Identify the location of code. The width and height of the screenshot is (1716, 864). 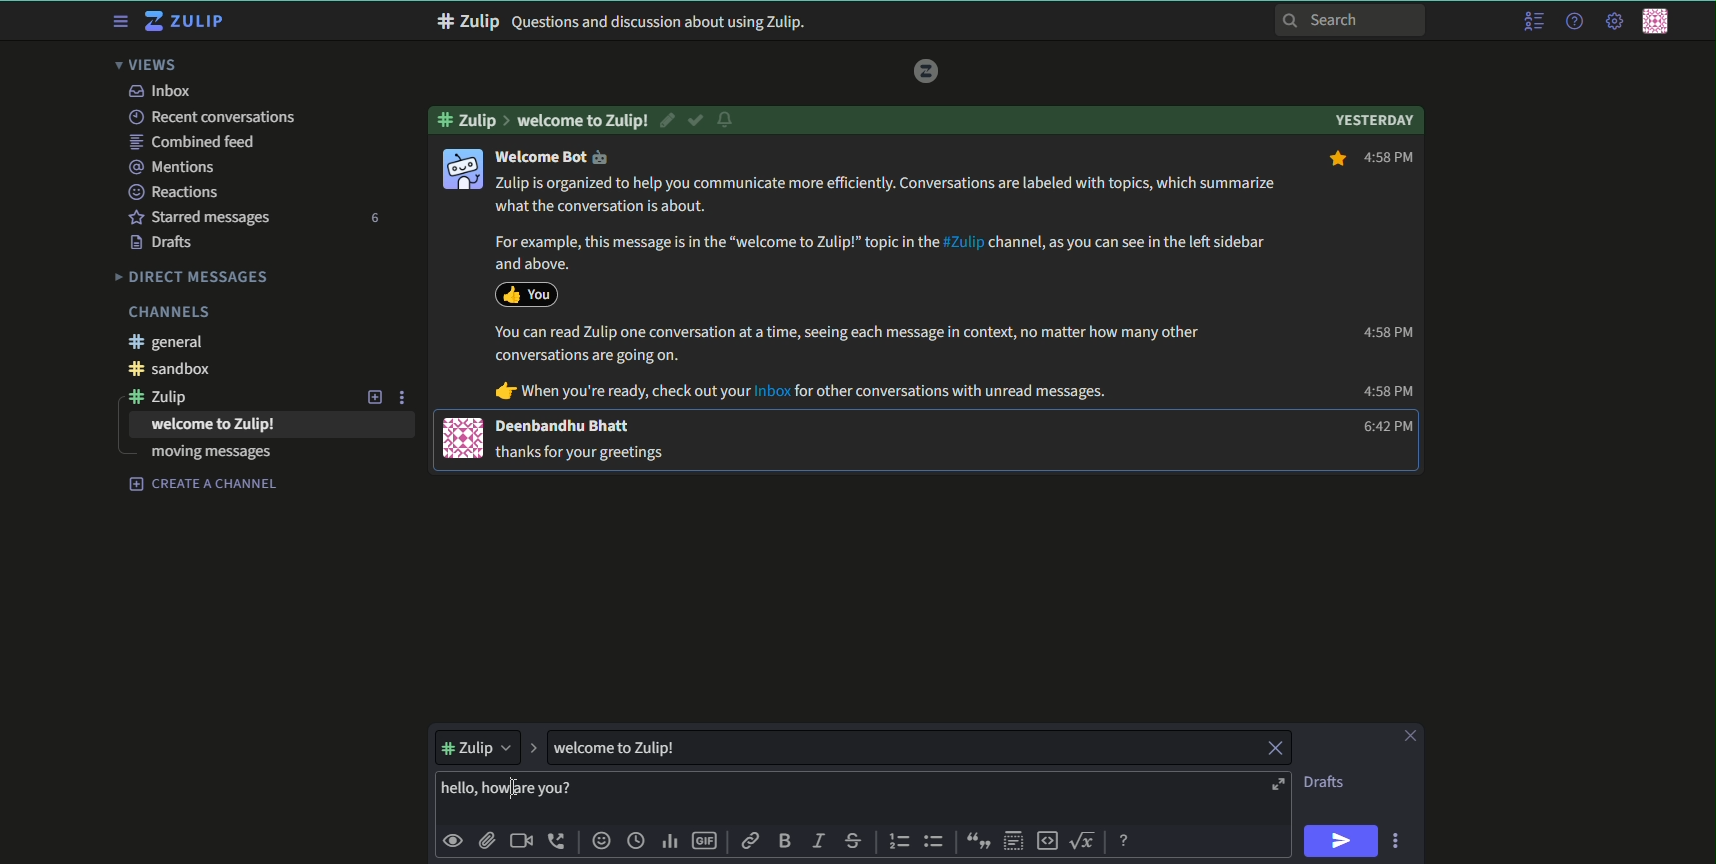
(1048, 840).